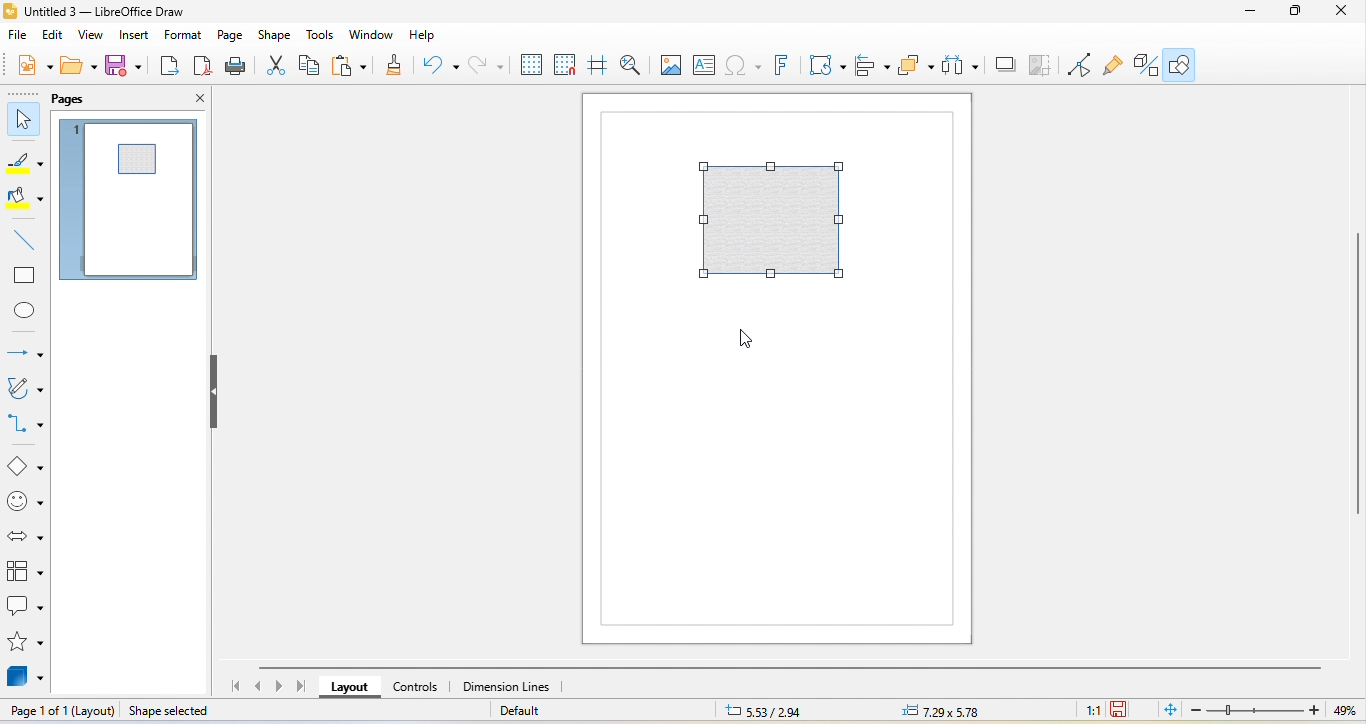 This screenshot has height=724, width=1366. What do you see at coordinates (234, 37) in the screenshot?
I see `page` at bounding box center [234, 37].